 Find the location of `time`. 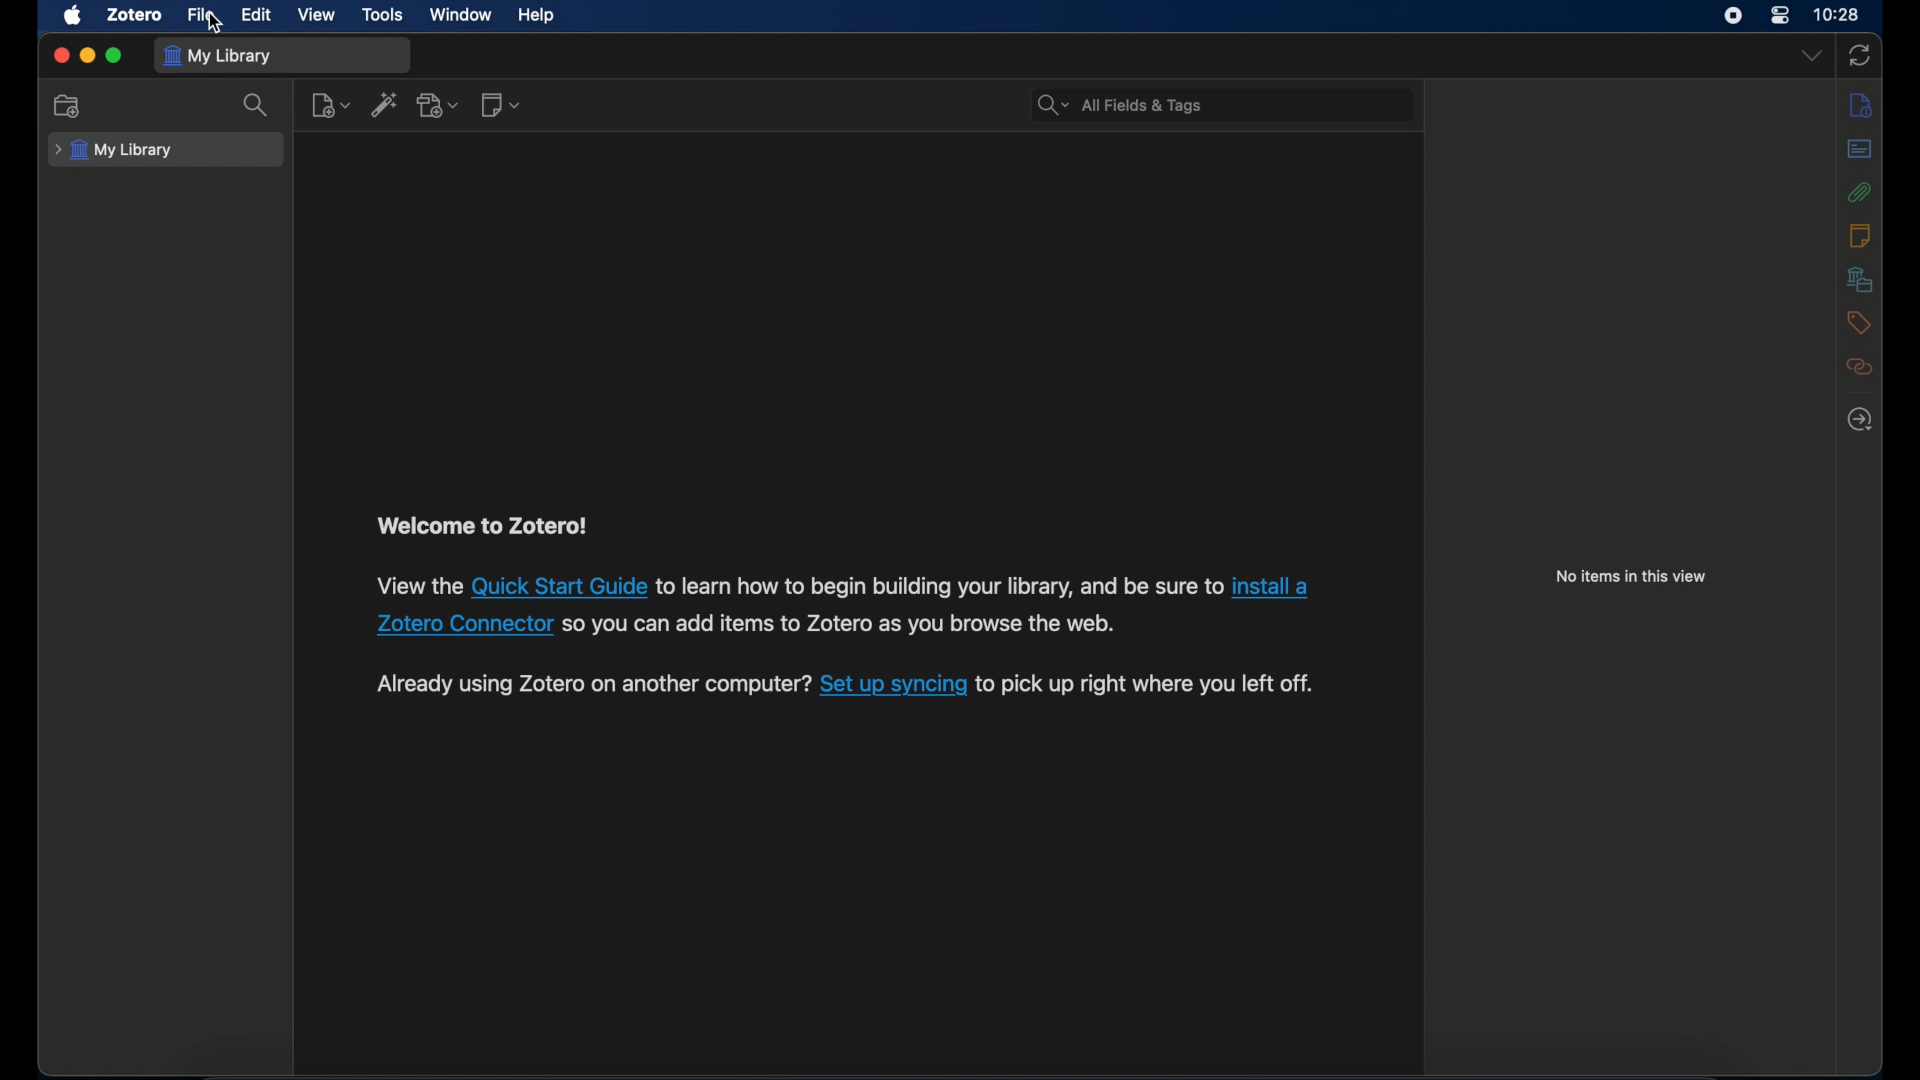

time is located at coordinates (1837, 13).